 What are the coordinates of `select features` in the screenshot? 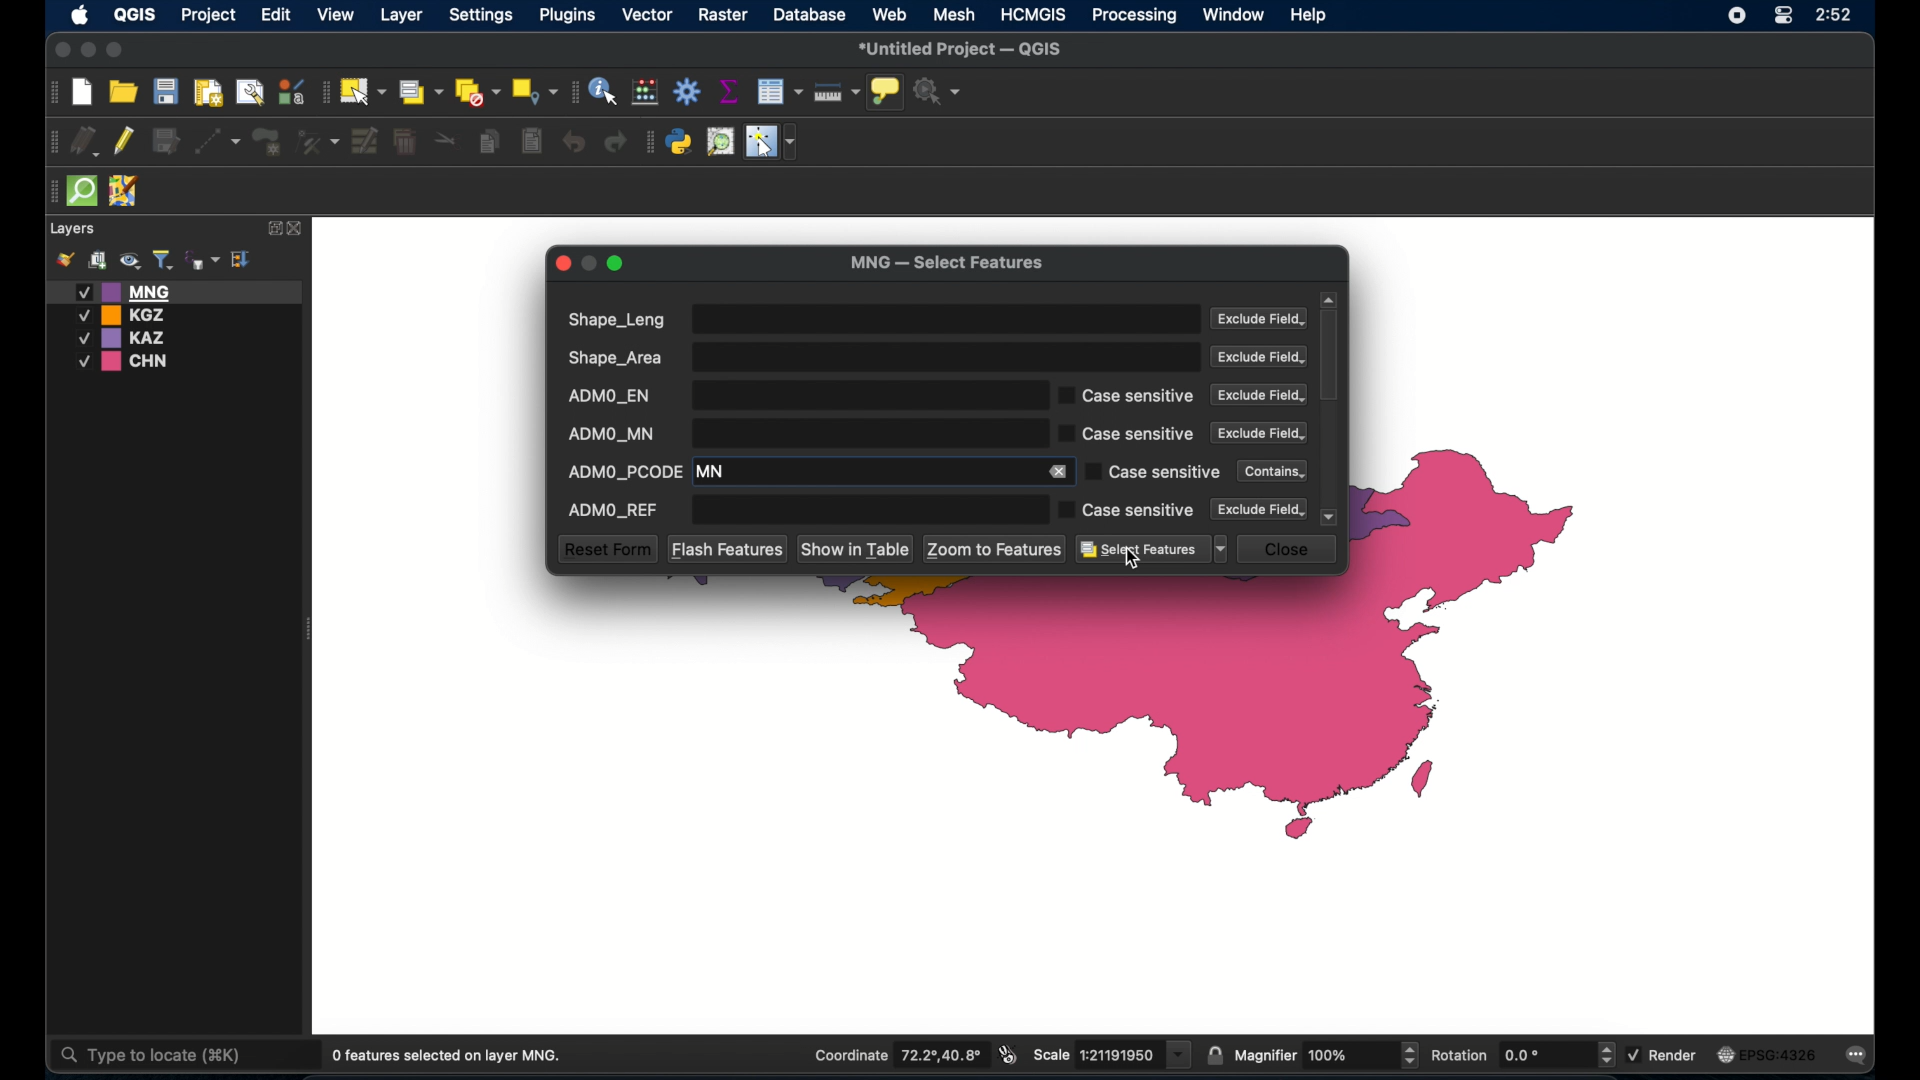 It's located at (362, 91).